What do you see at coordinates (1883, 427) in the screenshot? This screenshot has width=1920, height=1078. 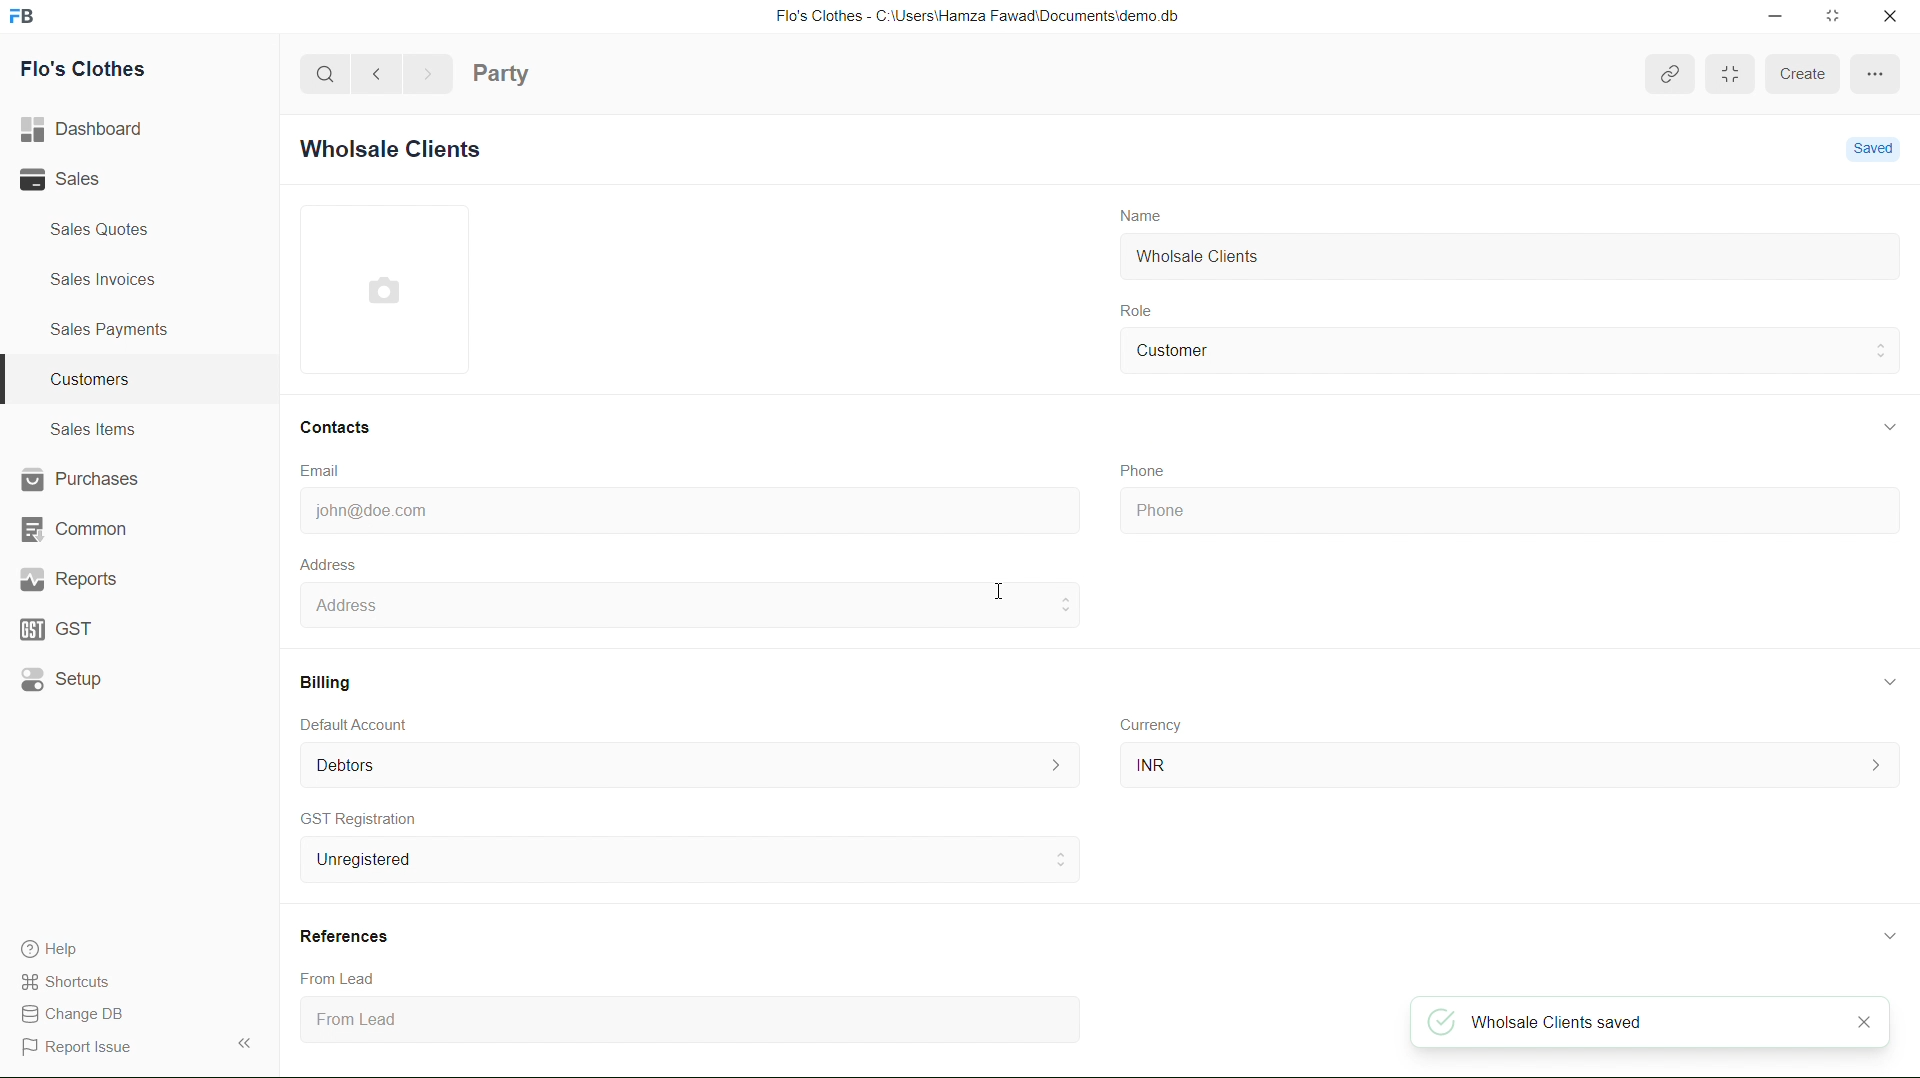 I see `expand` at bounding box center [1883, 427].